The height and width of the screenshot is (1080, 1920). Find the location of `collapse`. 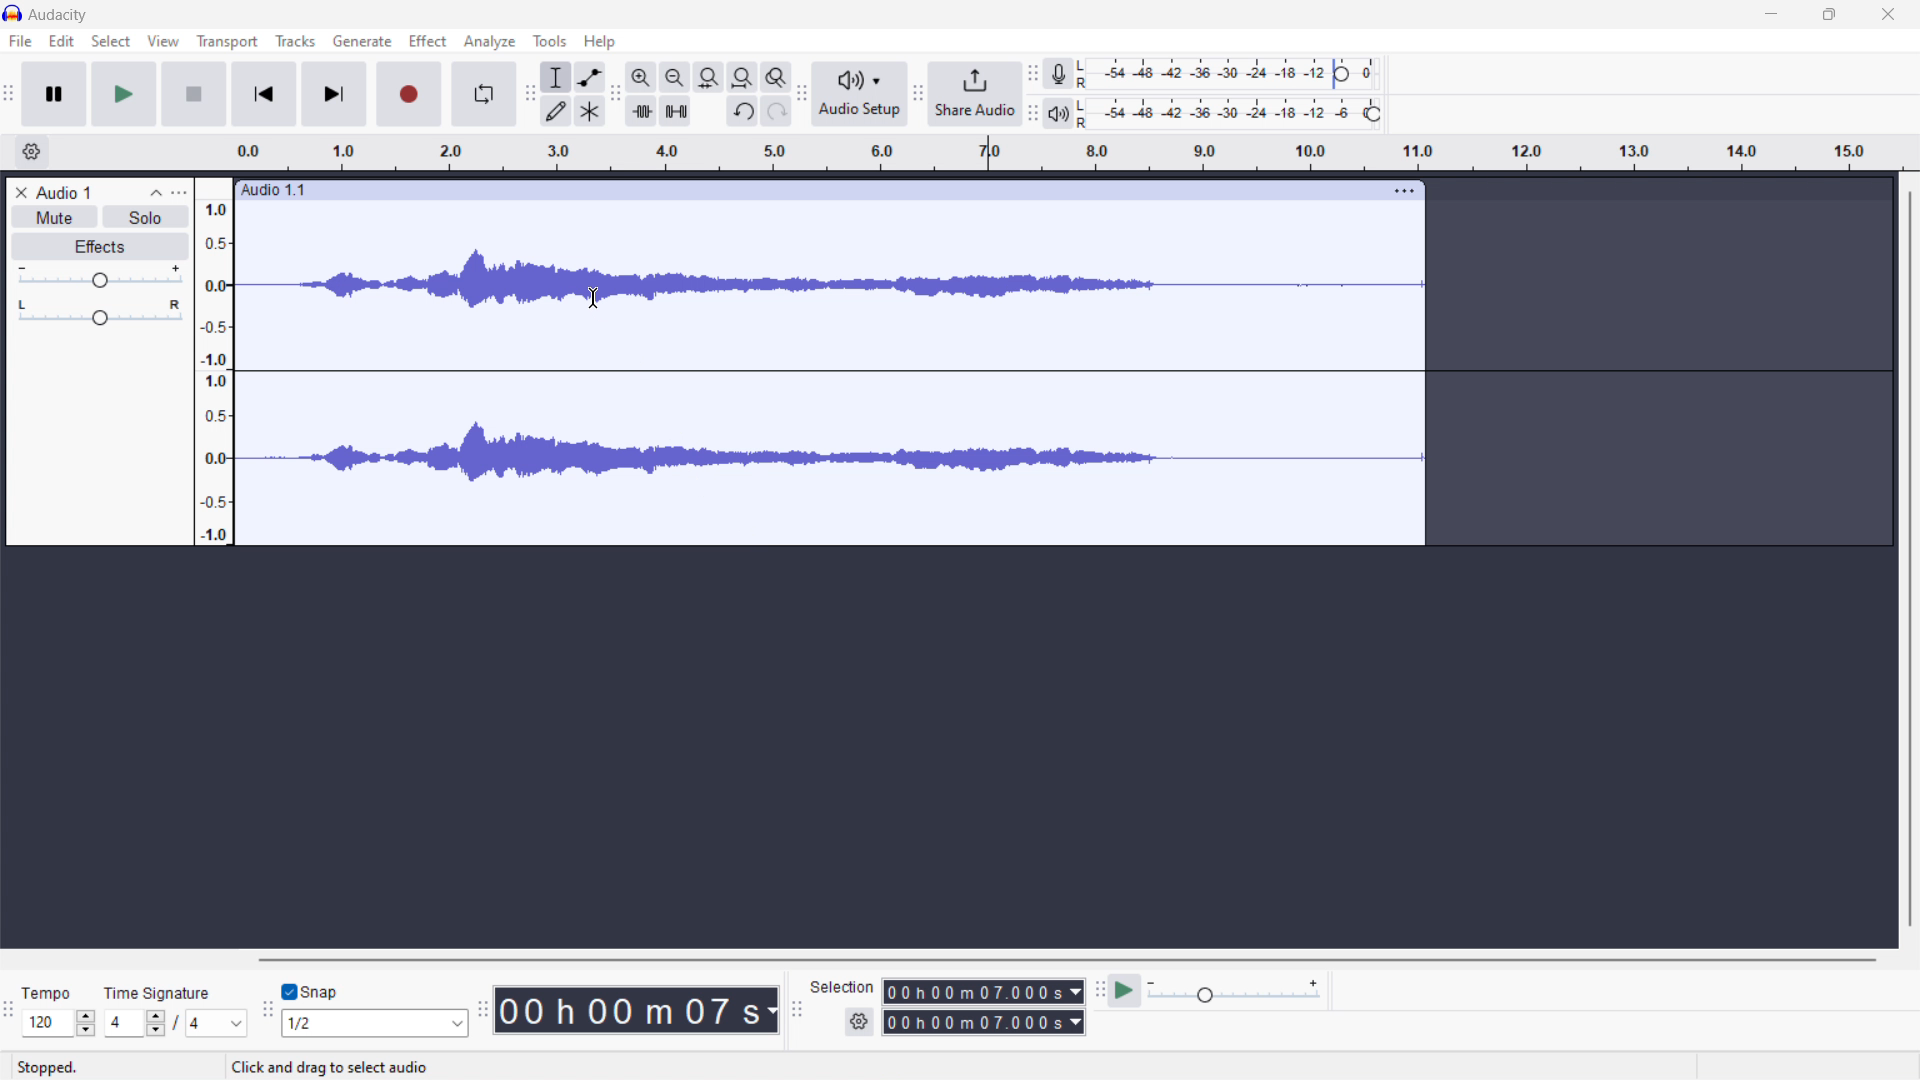

collapse is located at coordinates (155, 191).